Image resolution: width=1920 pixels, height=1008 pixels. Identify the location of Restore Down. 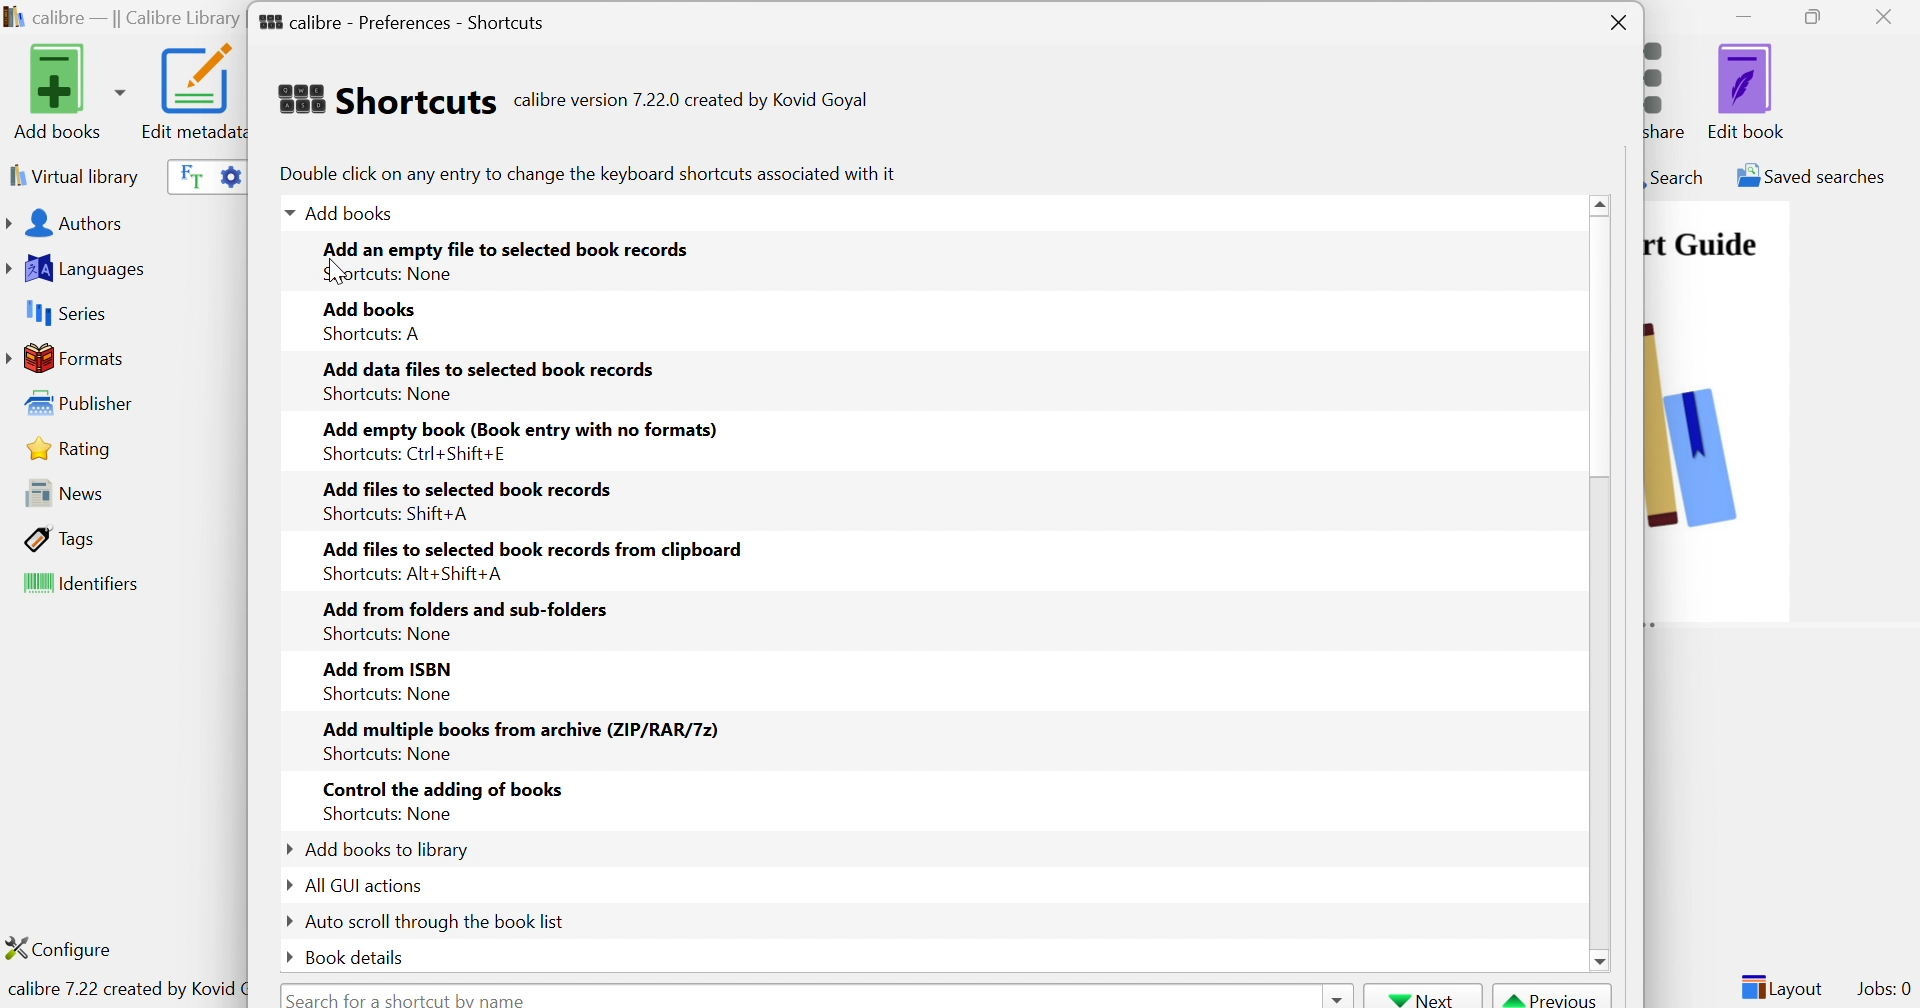
(1819, 18).